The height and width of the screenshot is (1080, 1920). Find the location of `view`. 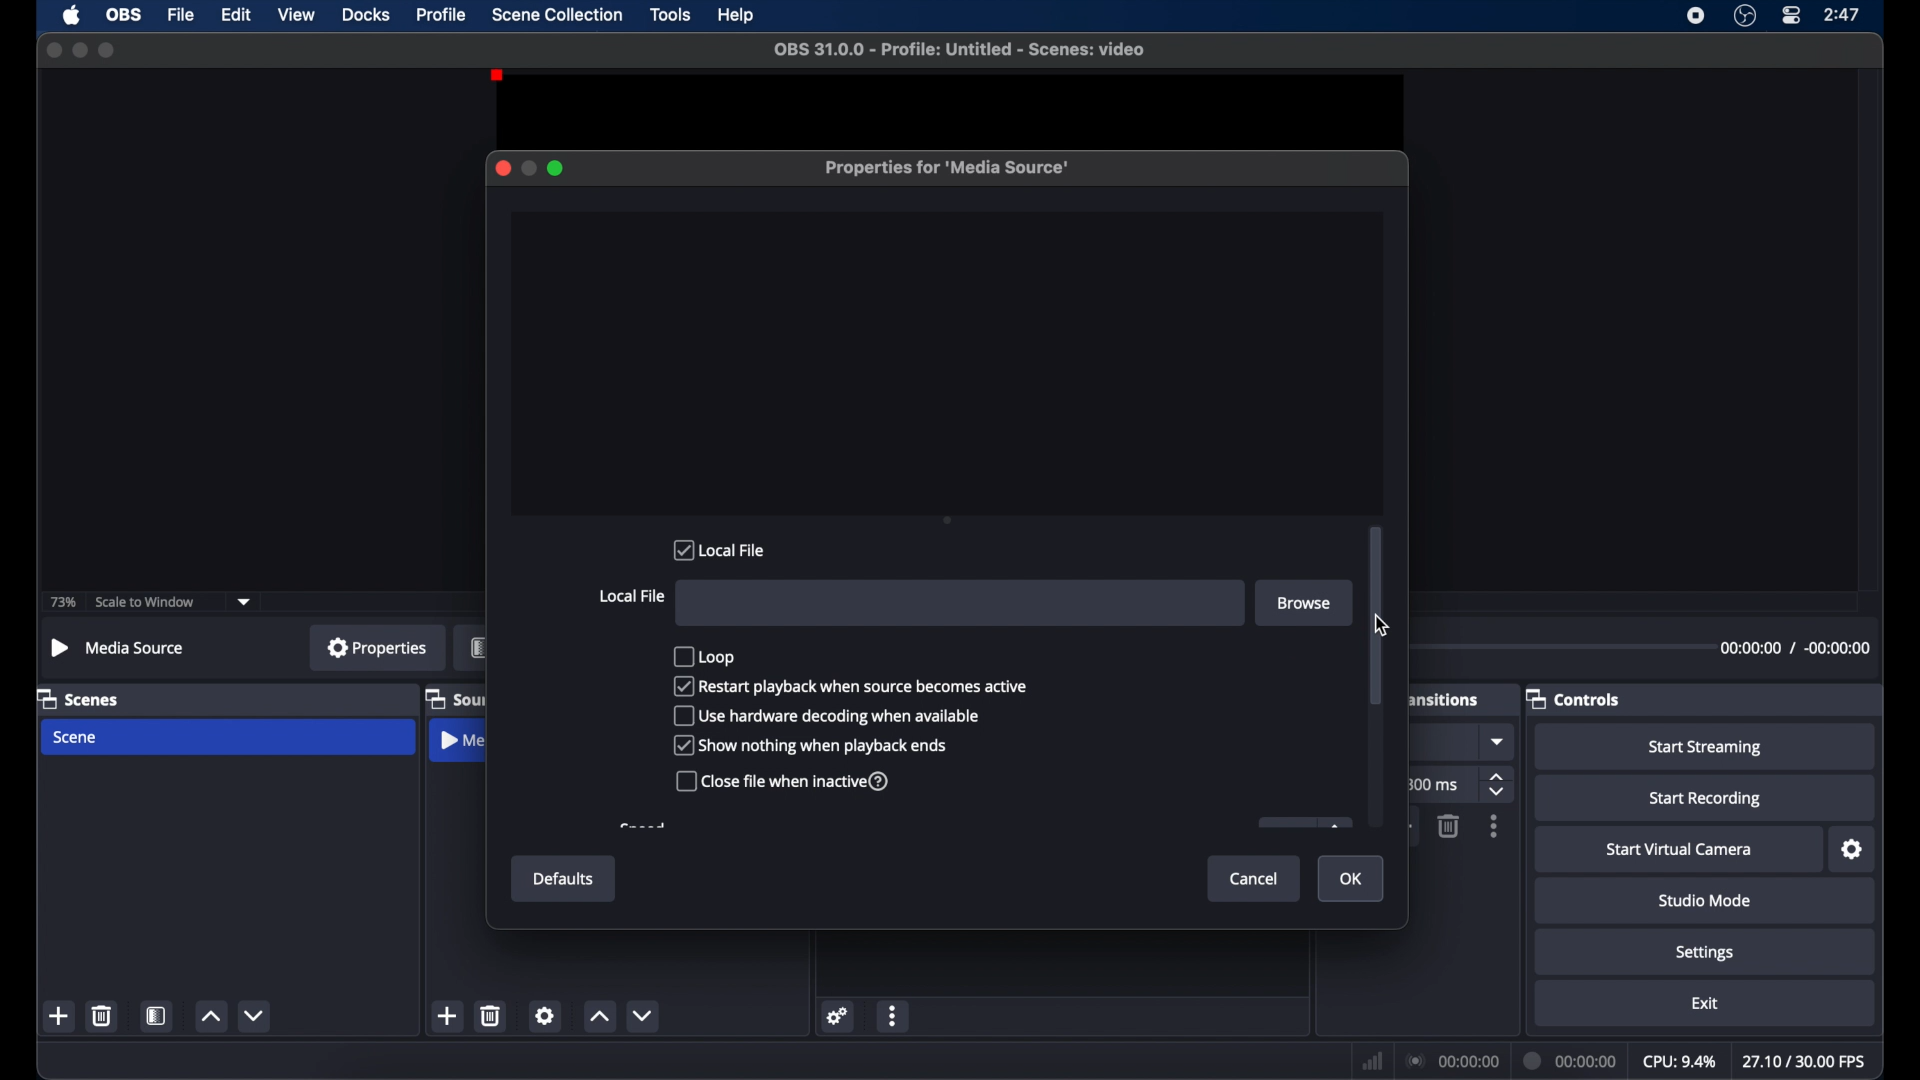

view is located at coordinates (298, 15).